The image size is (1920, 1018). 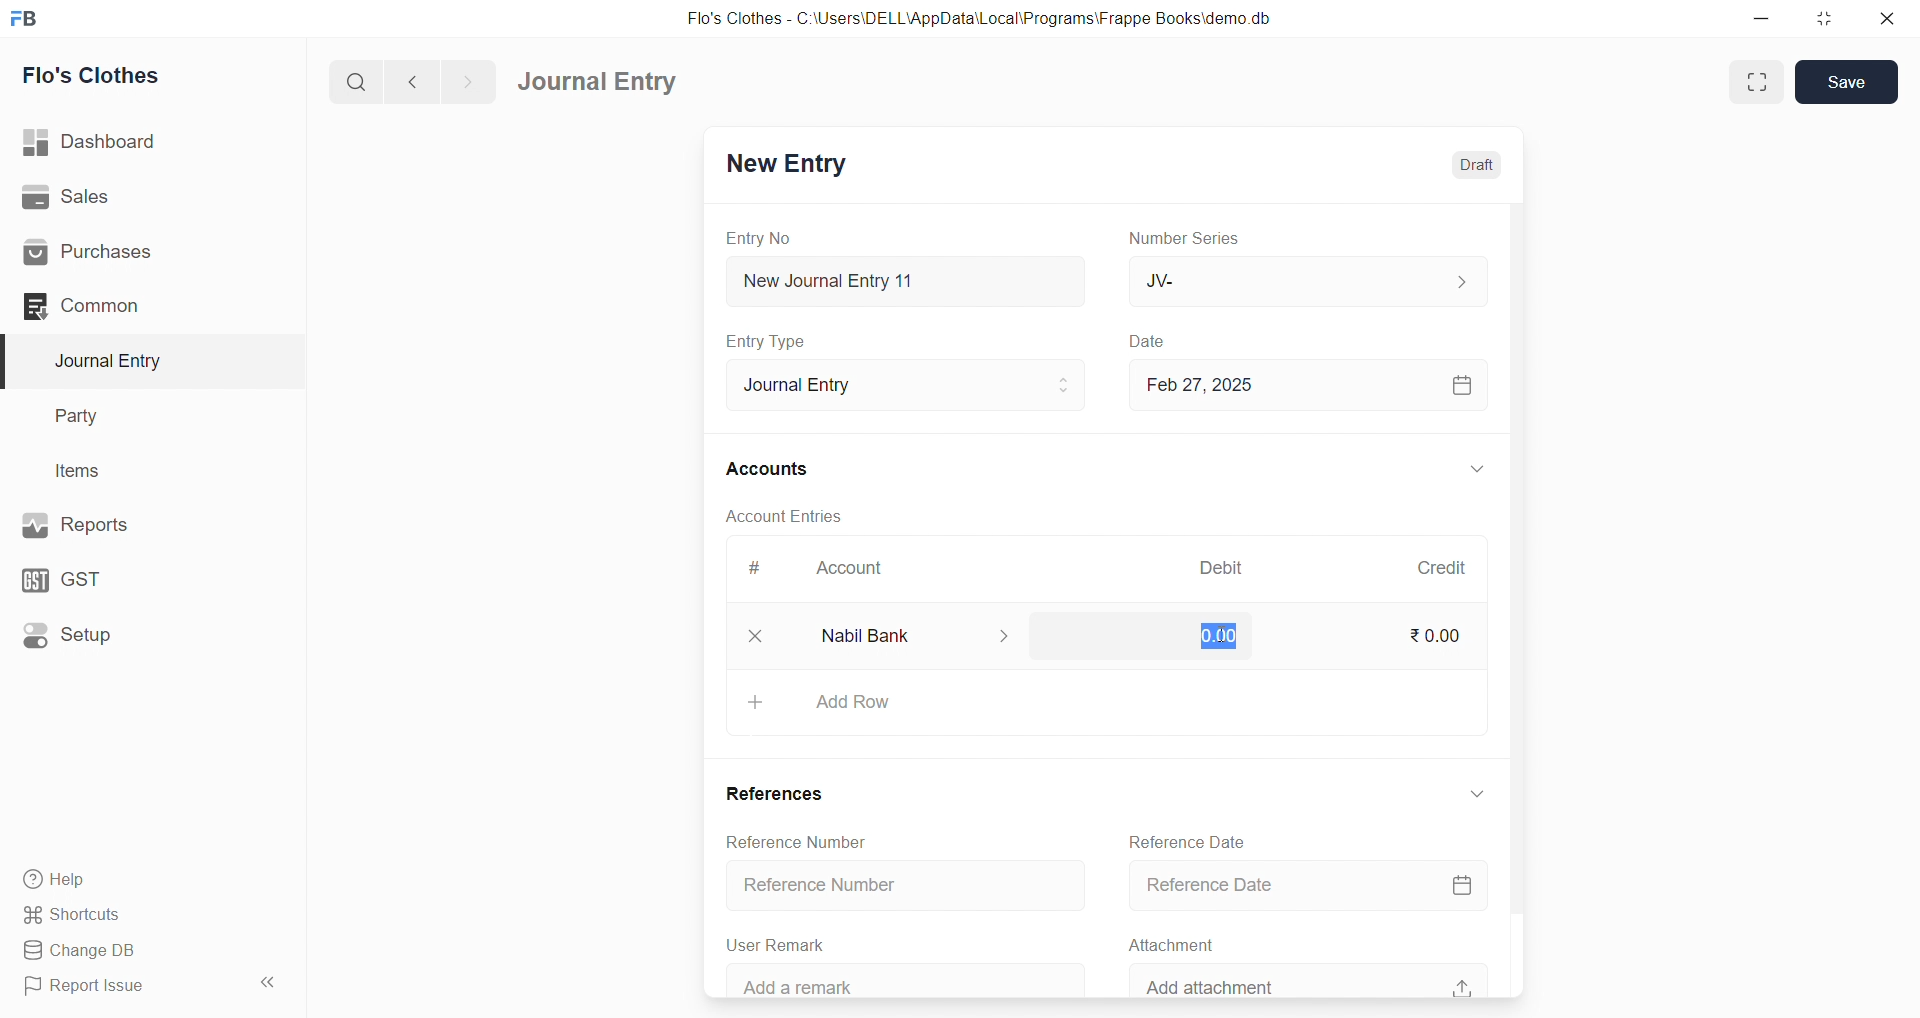 I want to click on Account, so click(x=858, y=566).